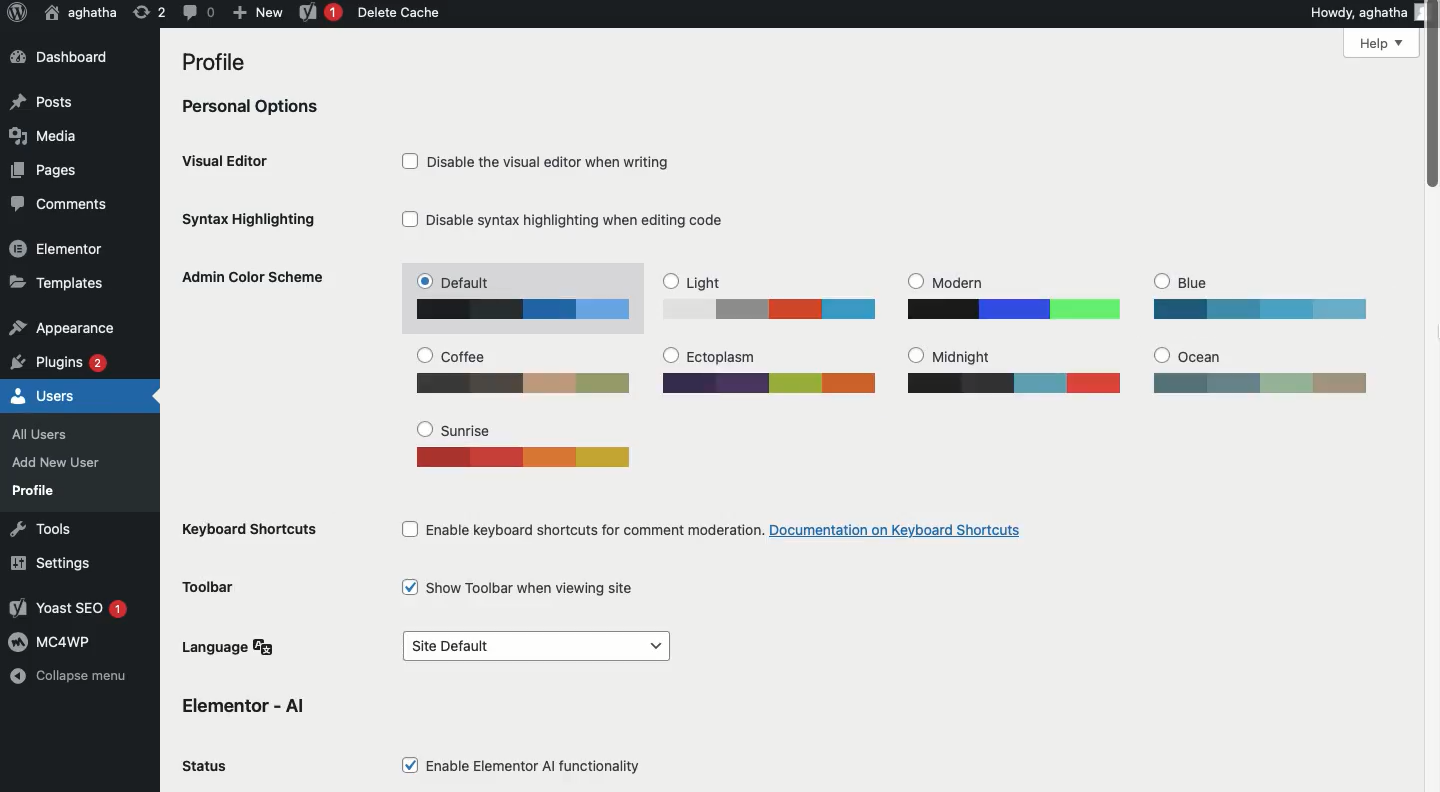 The image size is (1440, 792). What do you see at coordinates (37, 528) in the screenshot?
I see `Tools` at bounding box center [37, 528].